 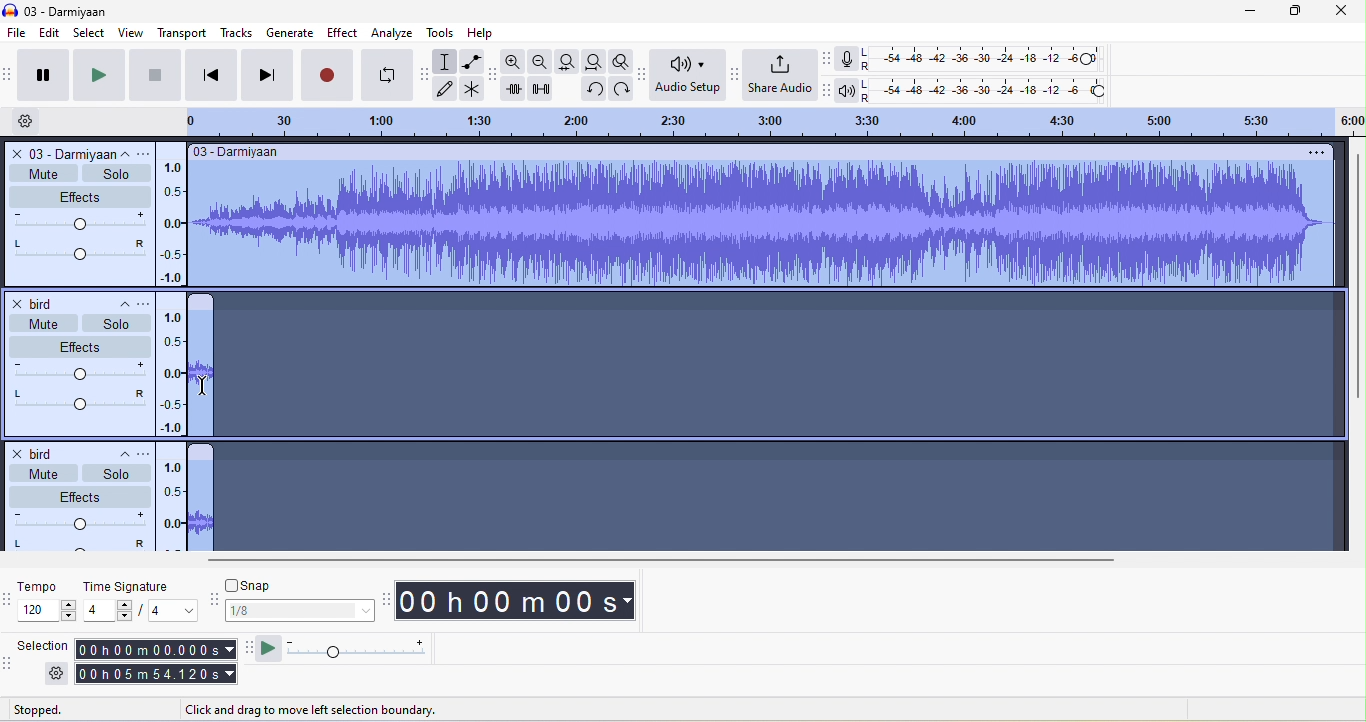 I want to click on close, so click(x=1338, y=11).